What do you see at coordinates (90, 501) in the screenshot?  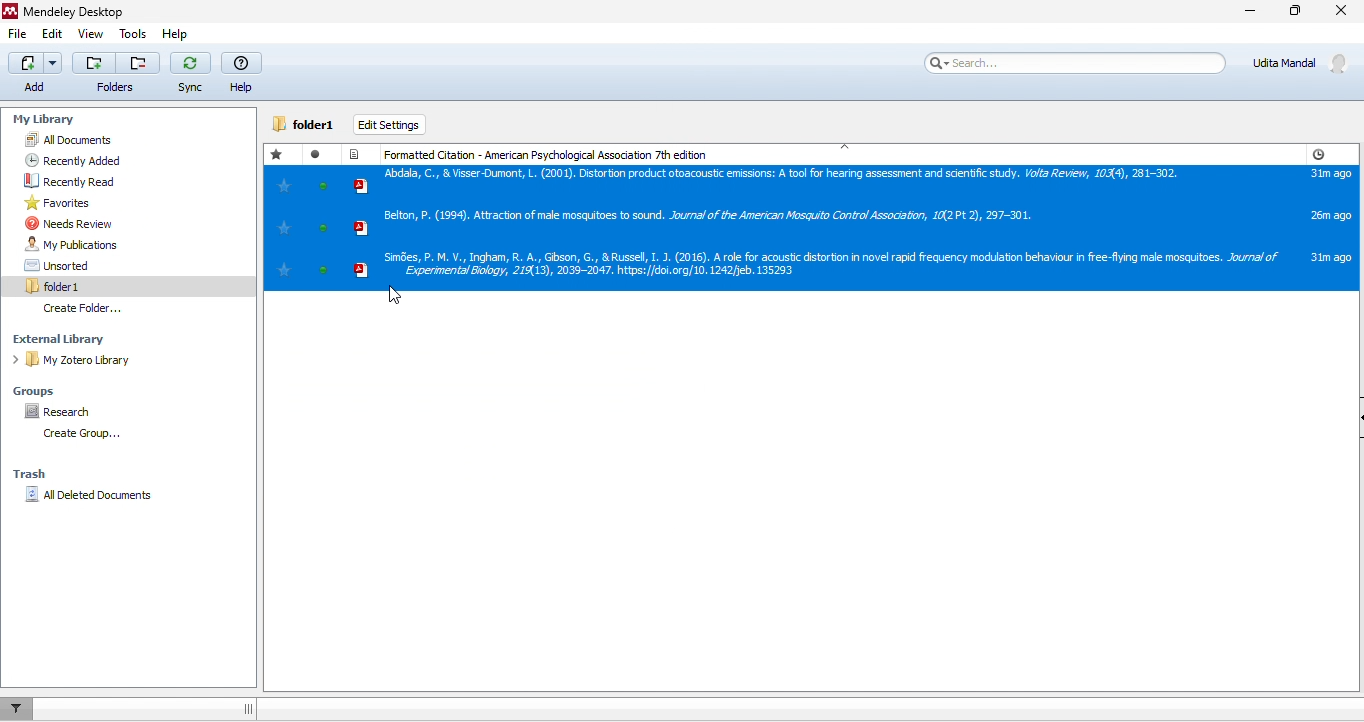 I see `all deleted documents` at bounding box center [90, 501].